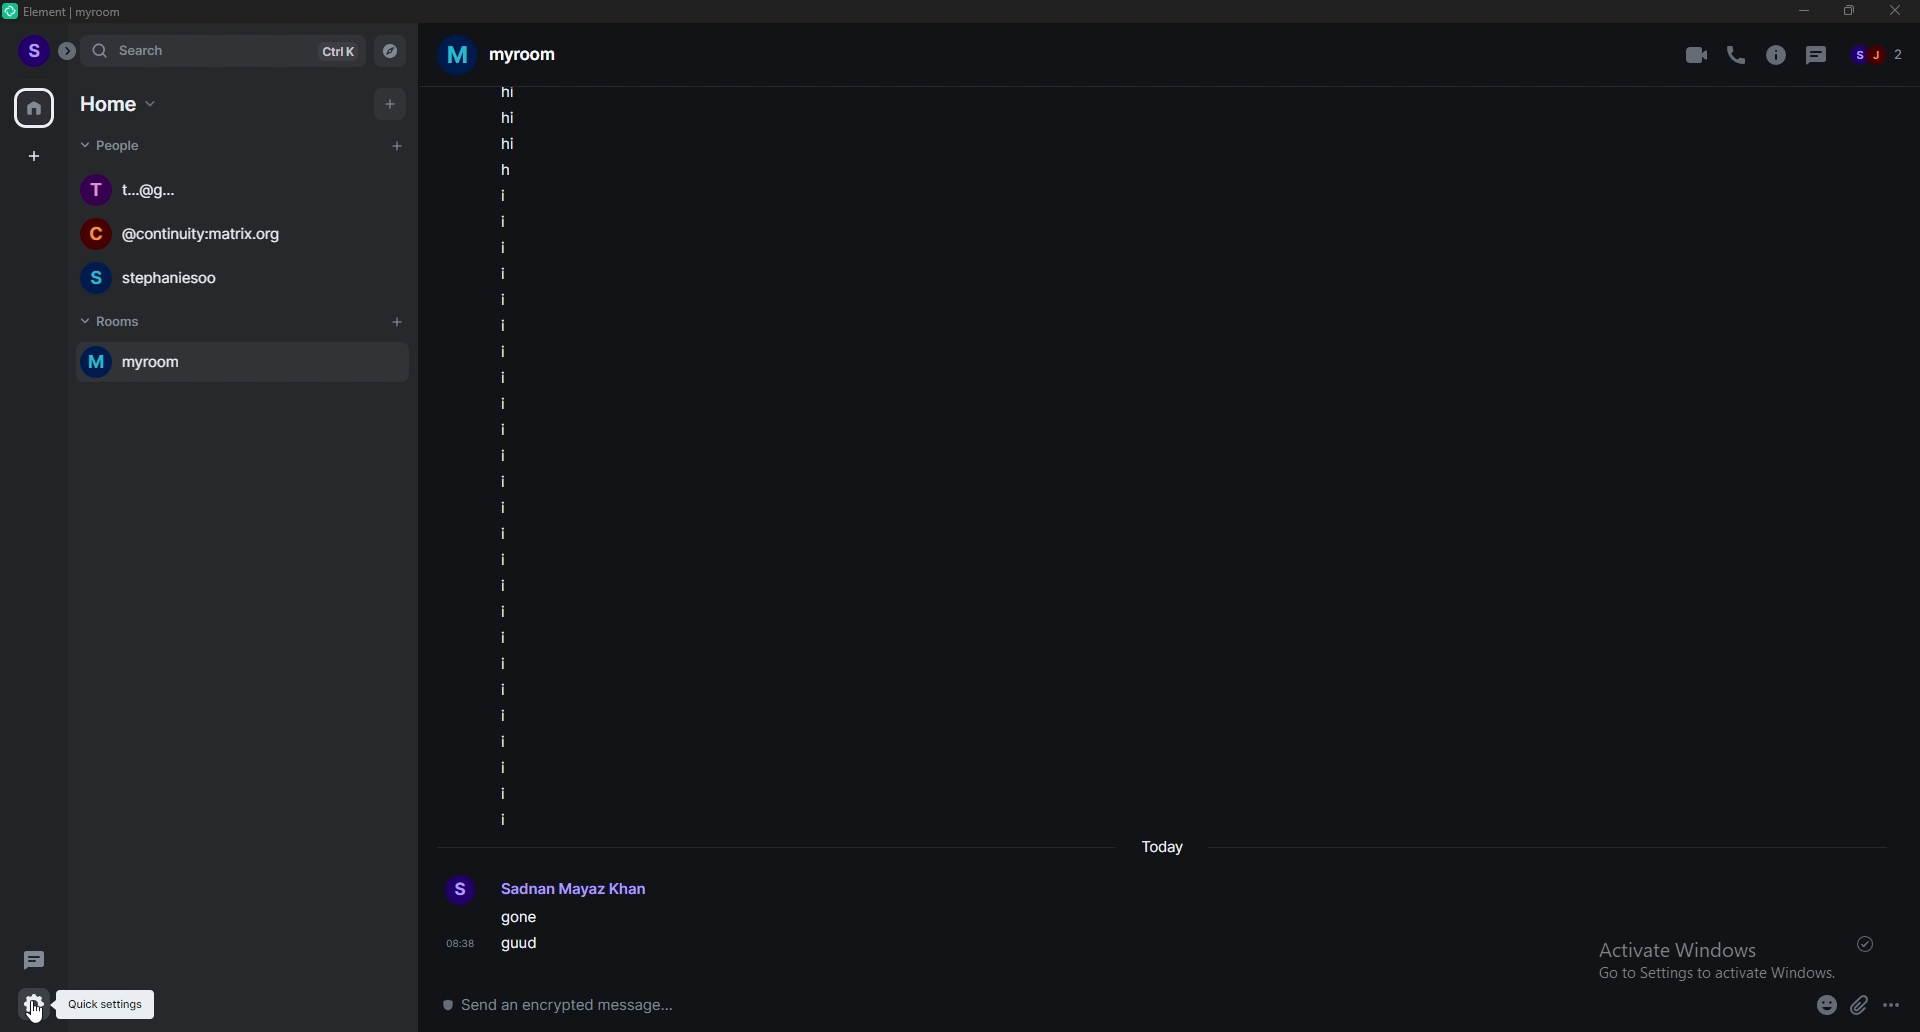 This screenshot has height=1032, width=1920. Describe the element at coordinates (1849, 12) in the screenshot. I see `resize` at that location.